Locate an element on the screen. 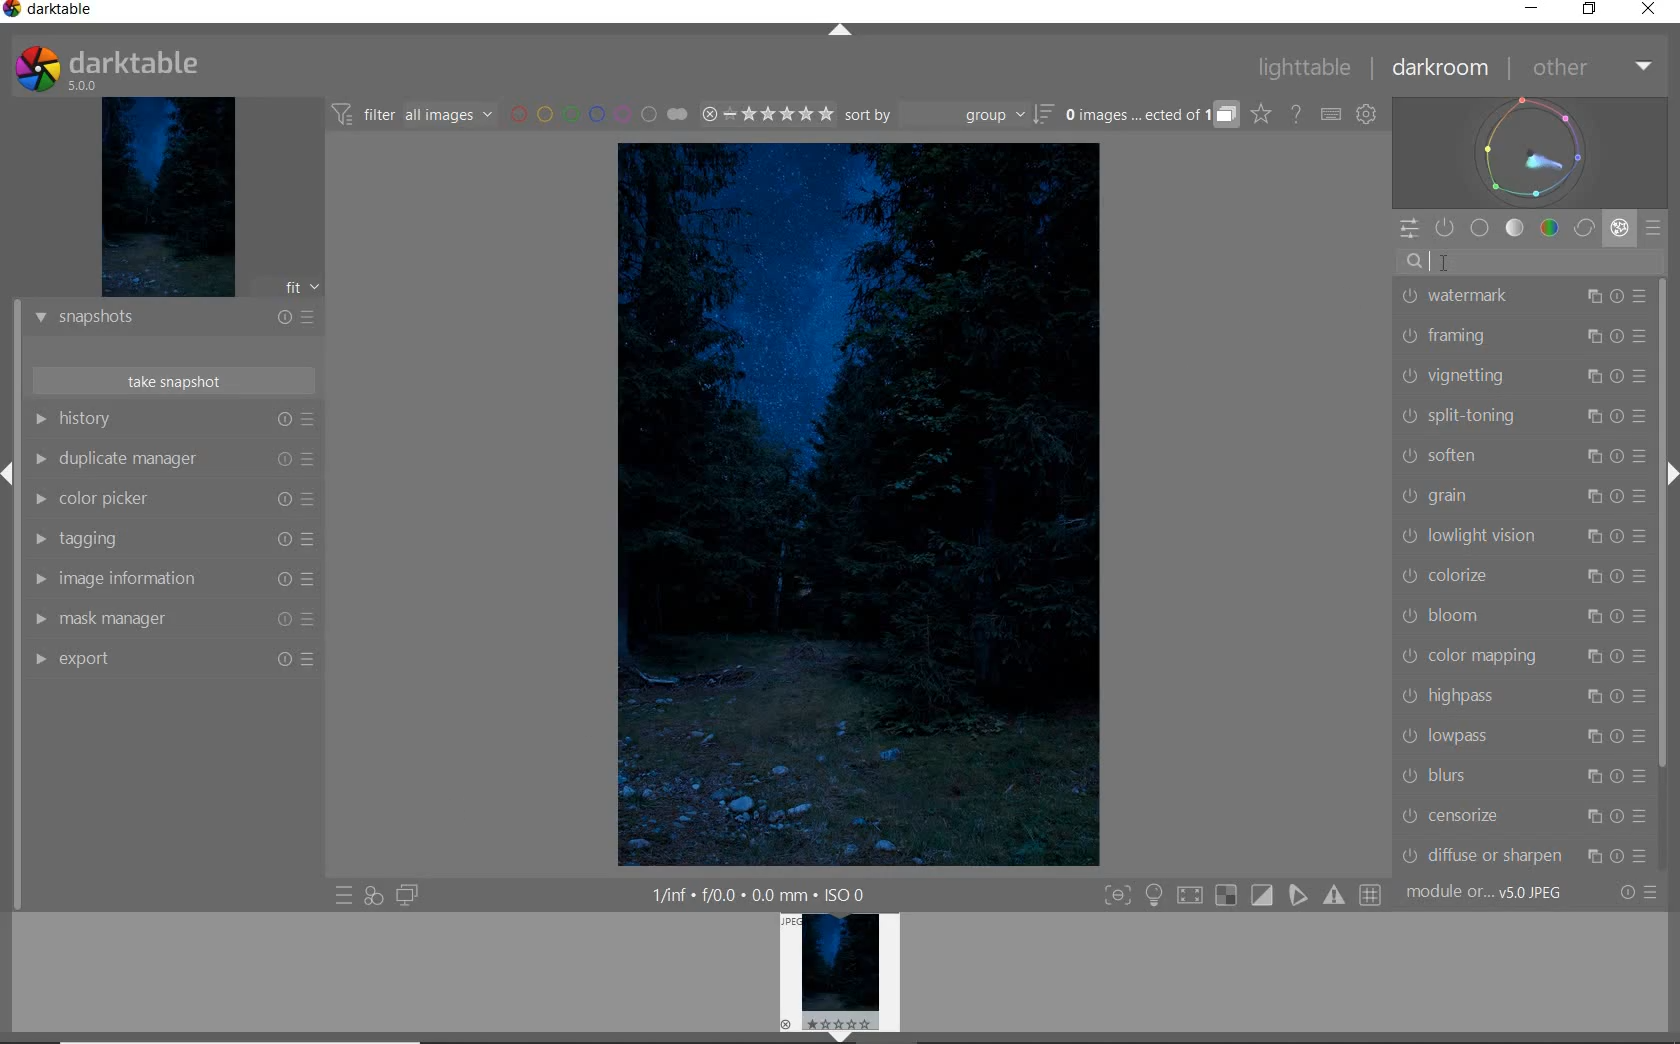  IMAGE PREVIEW is located at coordinates (840, 977).